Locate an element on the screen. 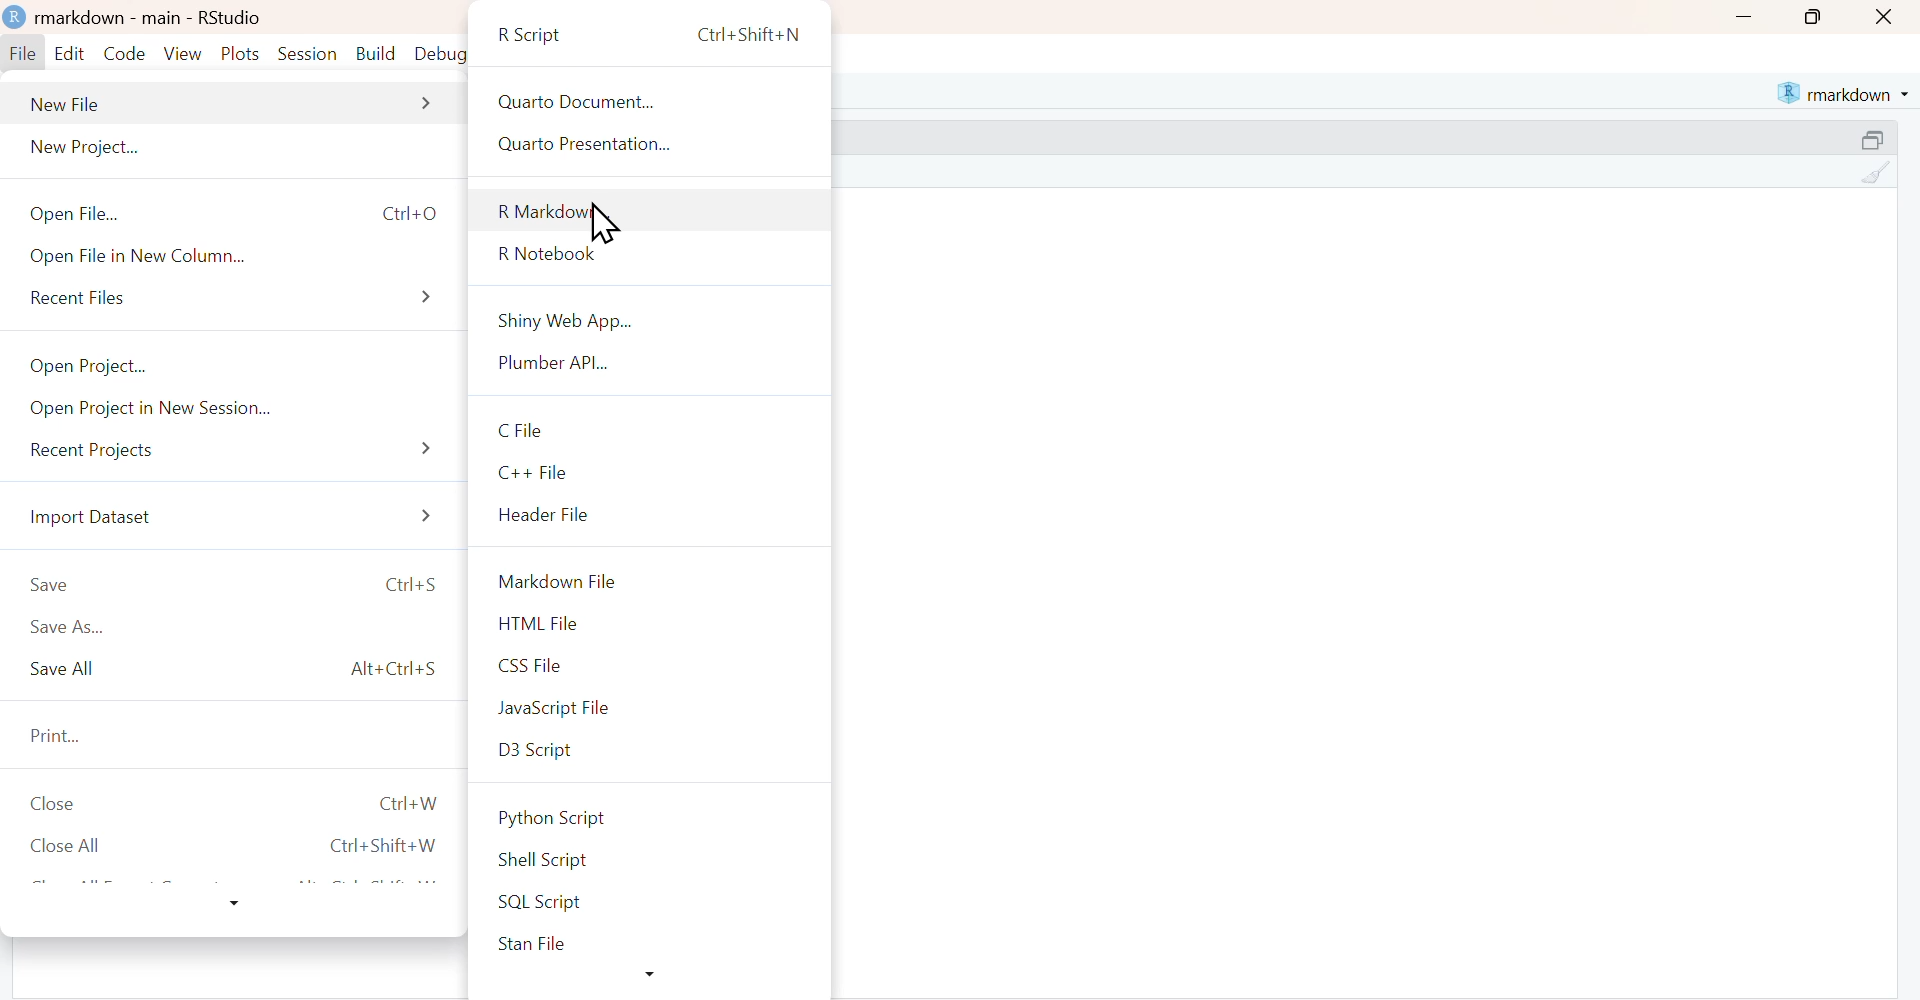  save is located at coordinates (241, 585).